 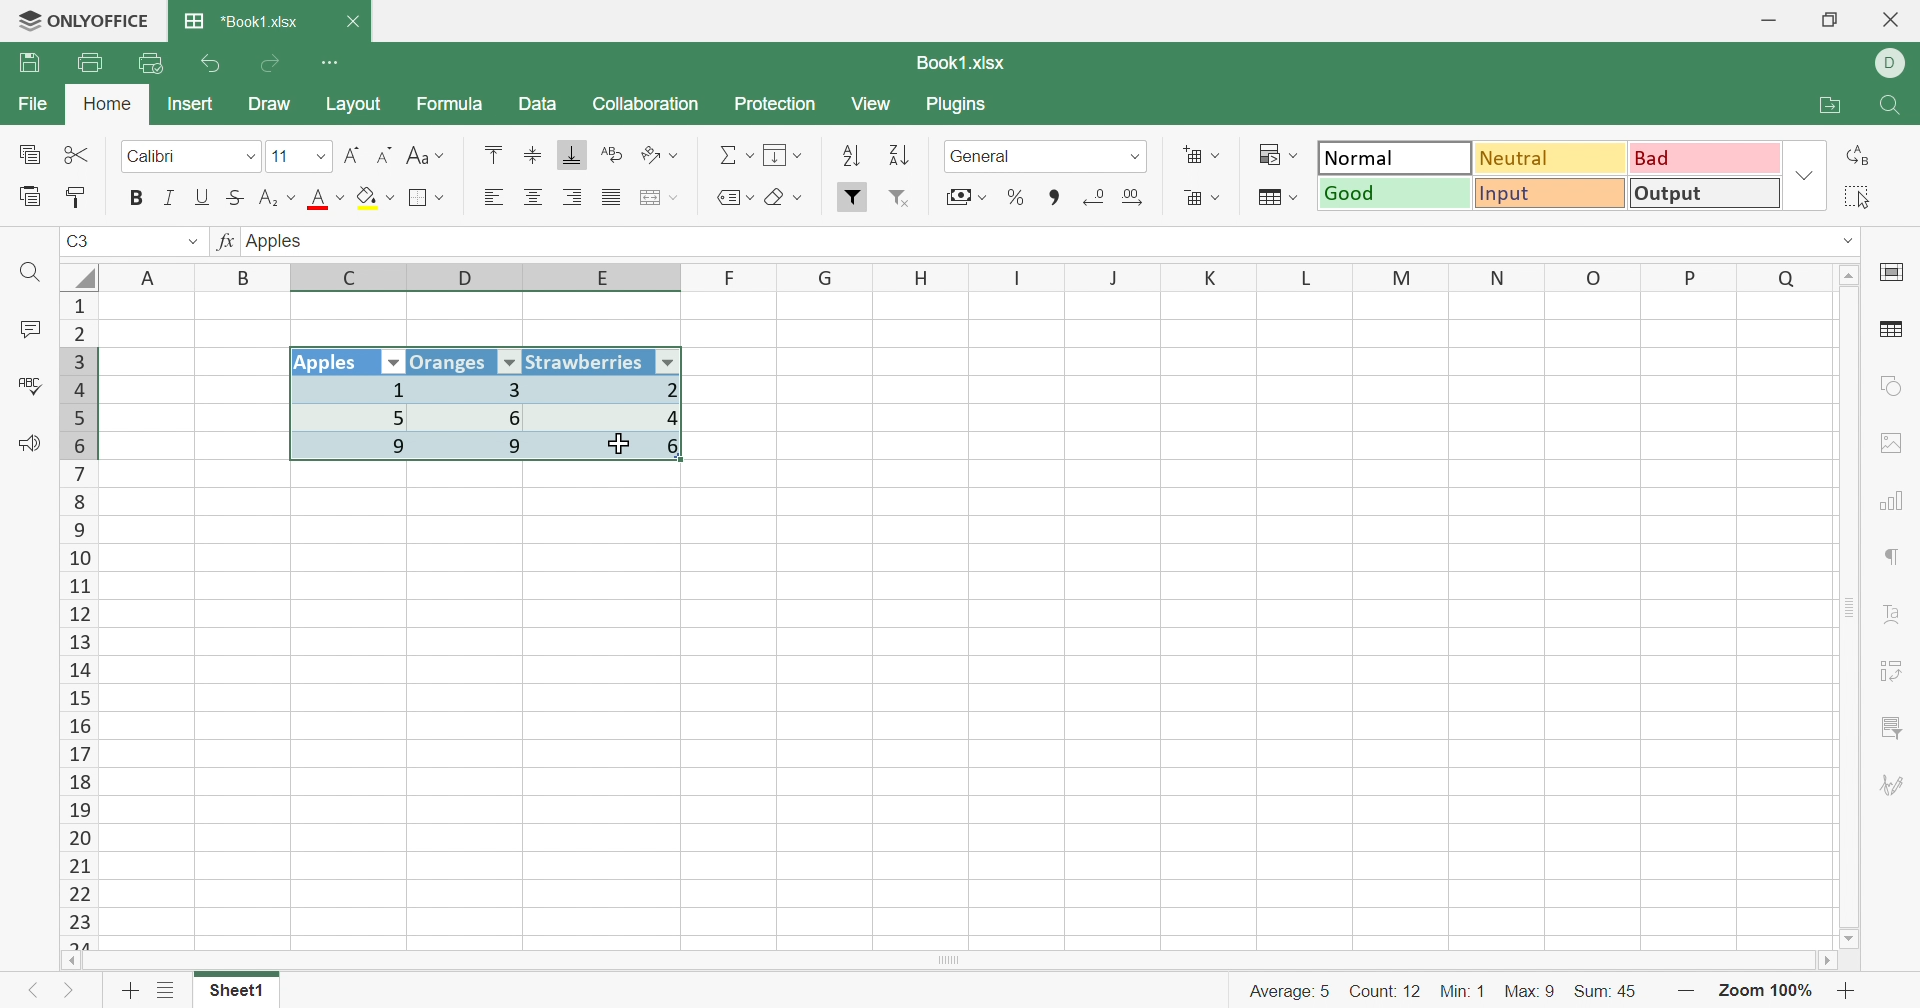 I want to click on Drop down, so click(x=1136, y=156).